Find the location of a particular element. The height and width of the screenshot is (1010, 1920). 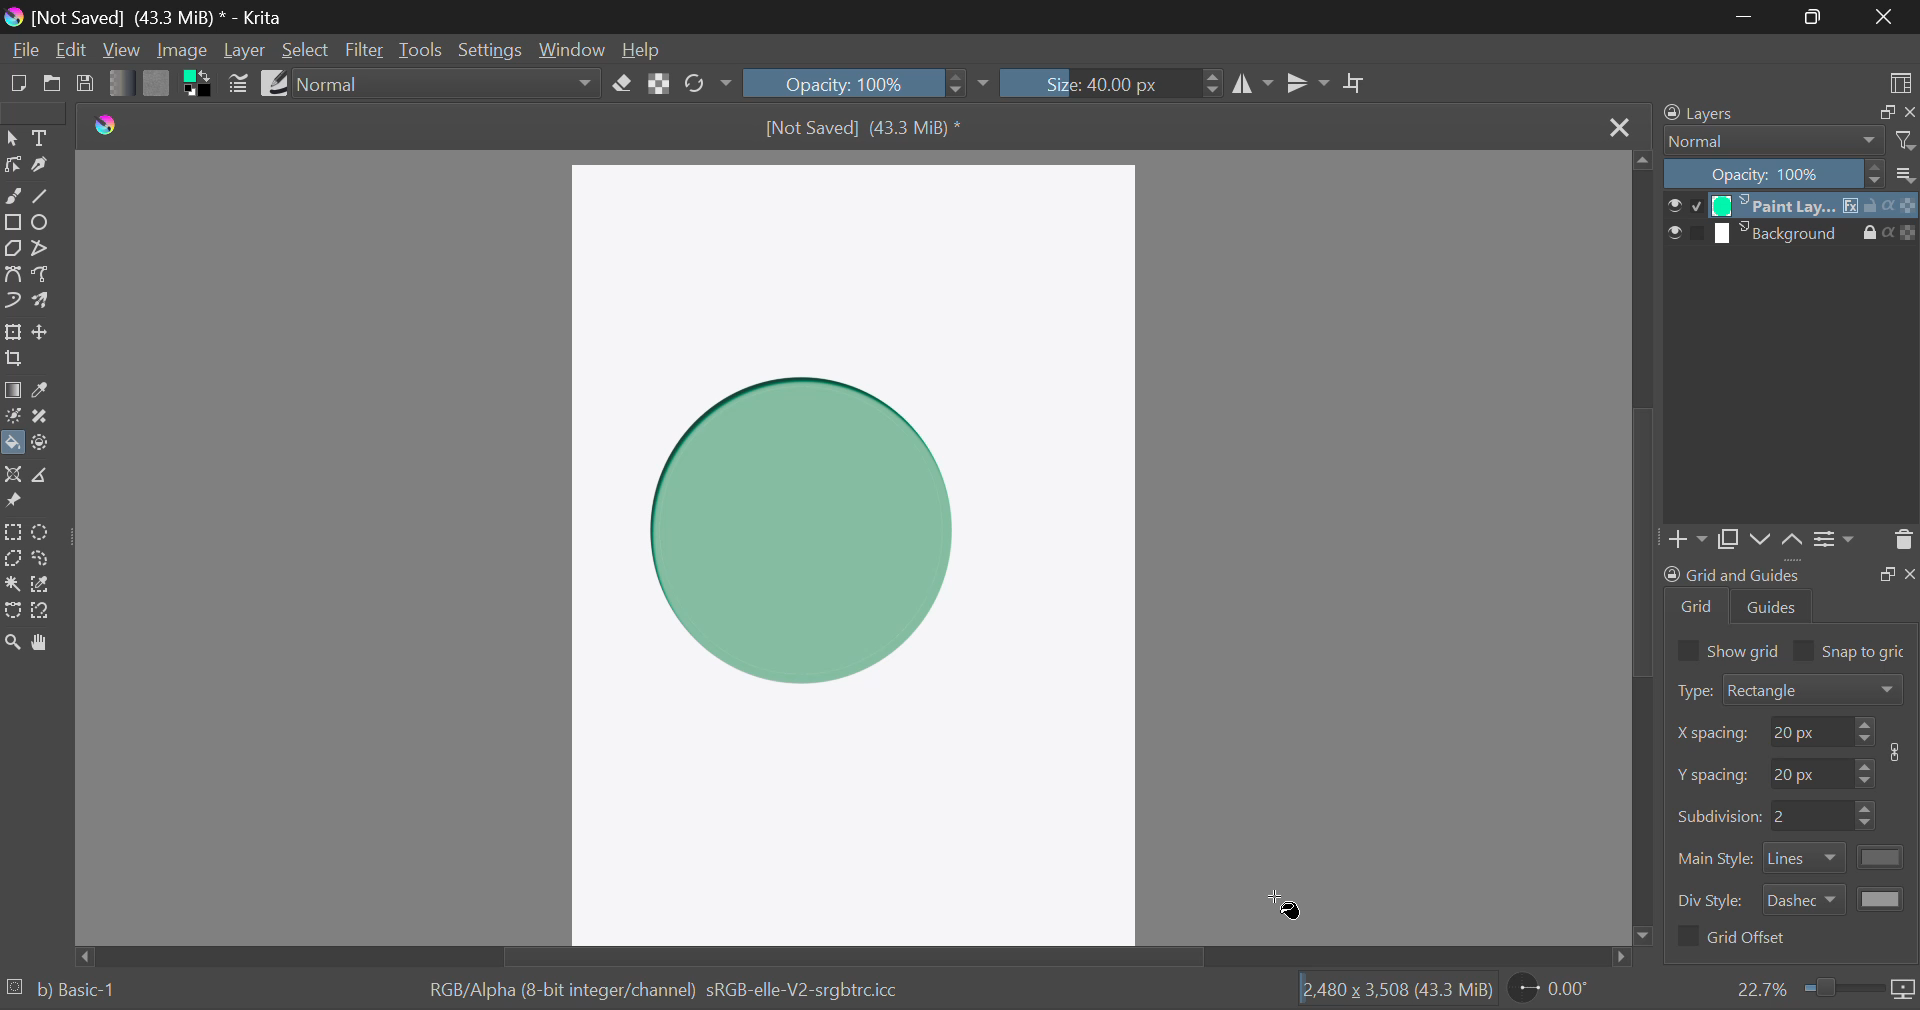

Scroll Bar is located at coordinates (863, 957).